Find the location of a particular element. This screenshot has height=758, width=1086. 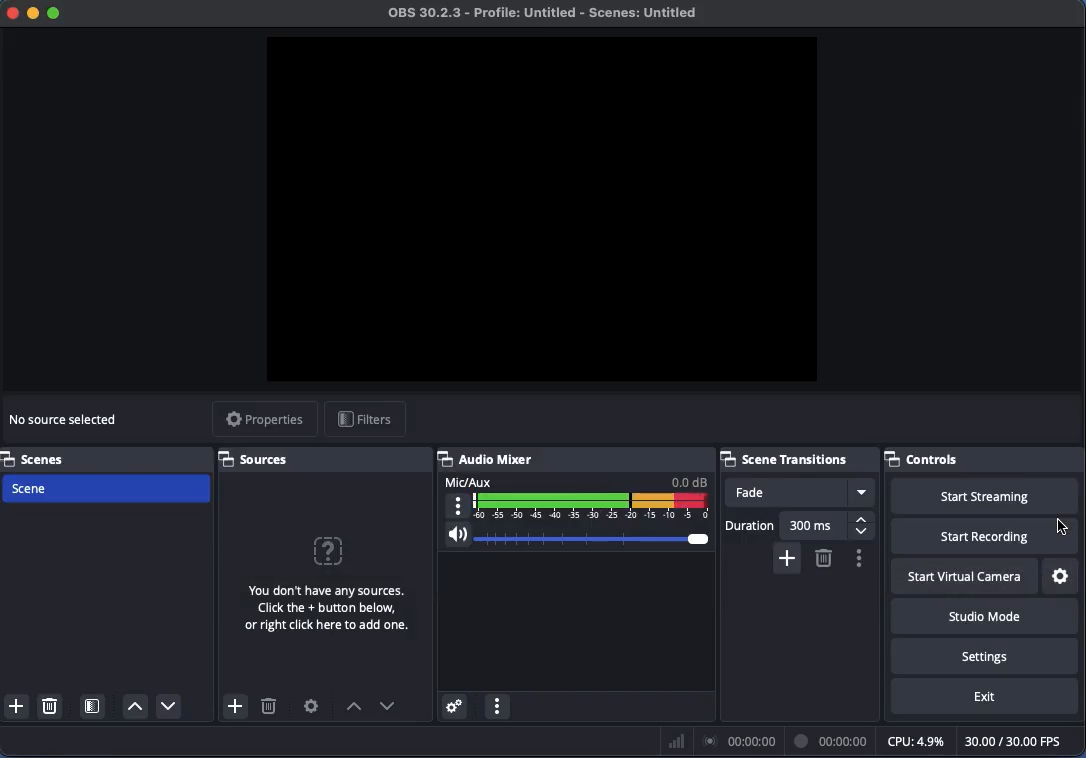

Start recording is located at coordinates (985, 537).